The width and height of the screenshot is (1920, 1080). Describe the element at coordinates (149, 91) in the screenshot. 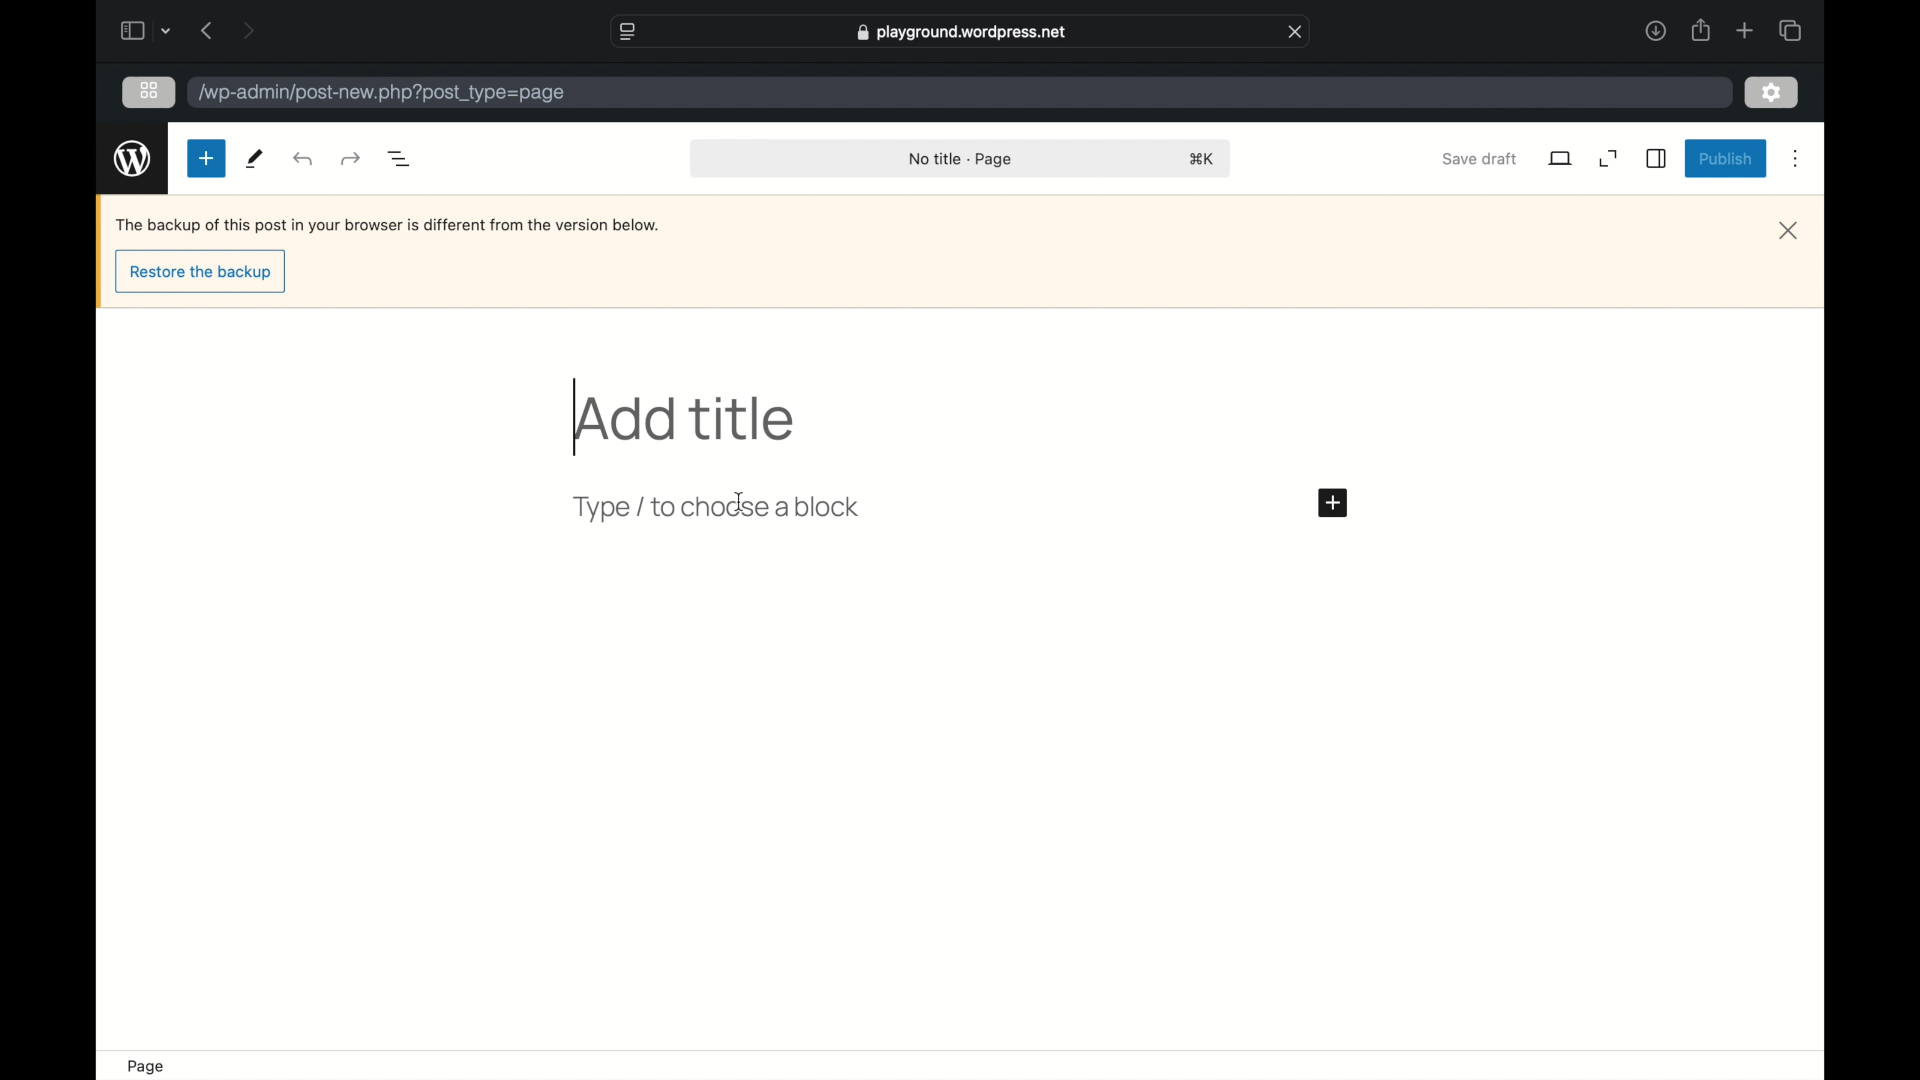

I see `grid view` at that location.